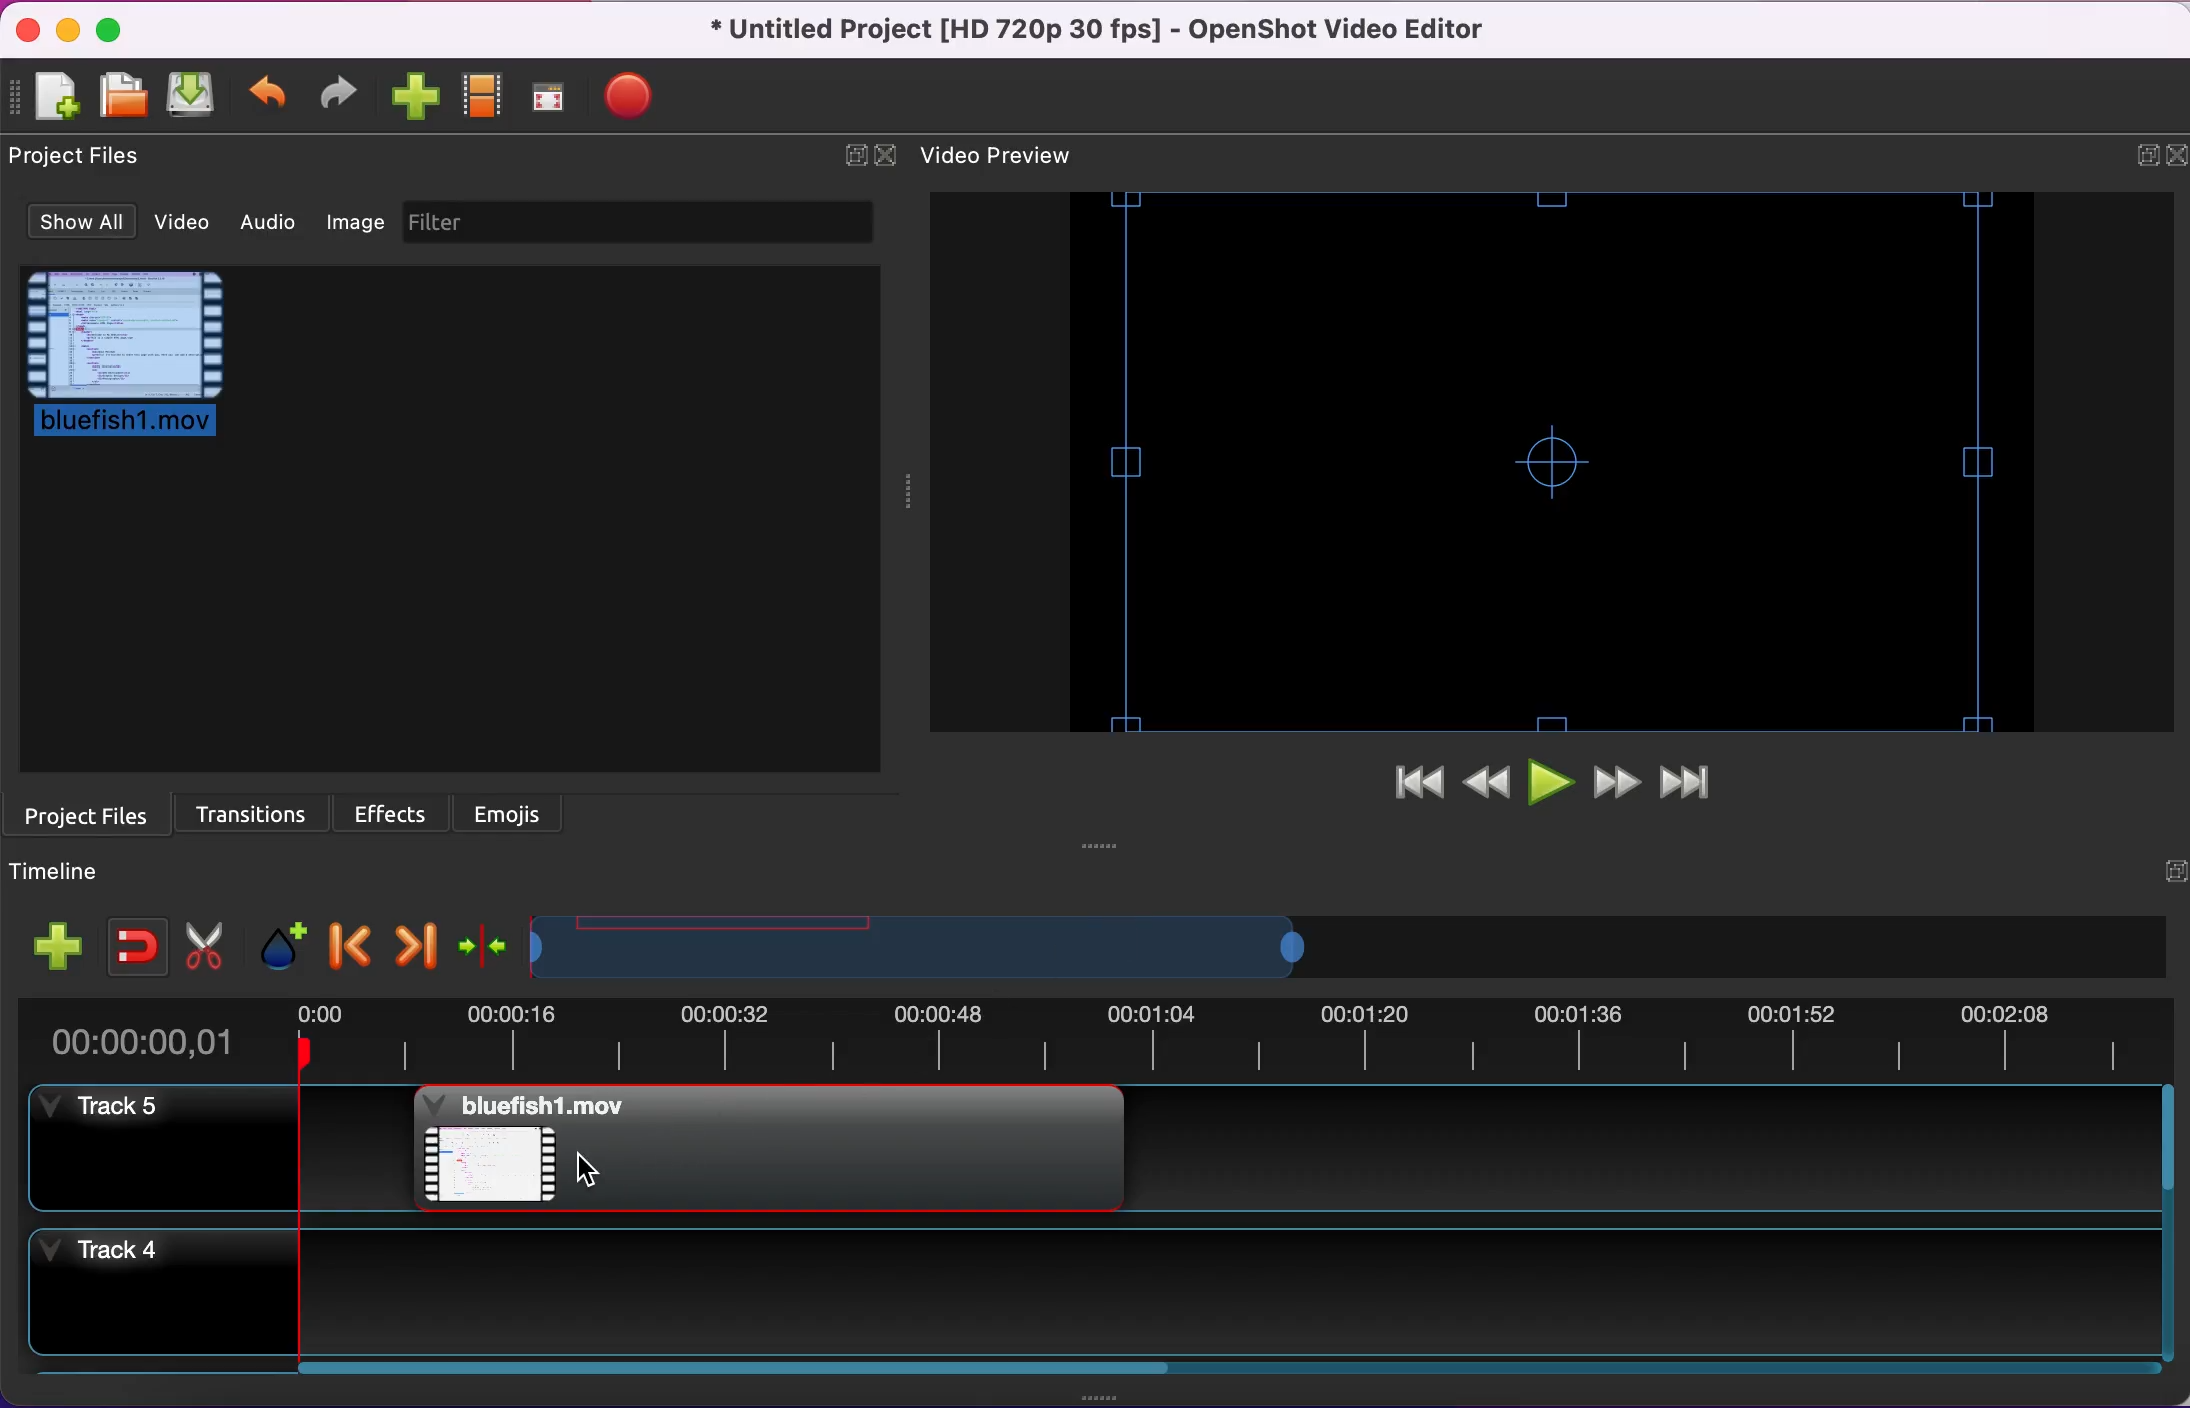 The height and width of the screenshot is (1408, 2190). Describe the element at coordinates (561, 98) in the screenshot. I see `full screen` at that location.